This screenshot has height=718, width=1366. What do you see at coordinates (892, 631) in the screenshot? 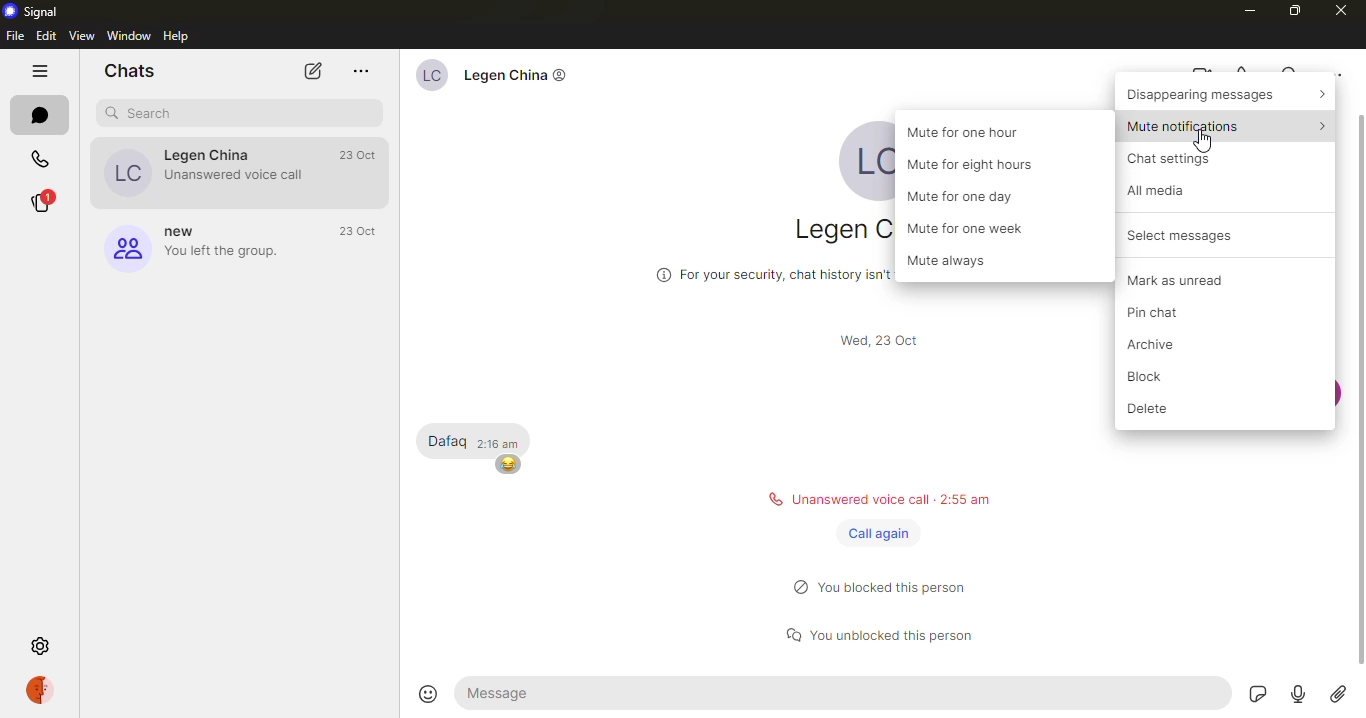
I see `status message` at bounding box center [892, 631].